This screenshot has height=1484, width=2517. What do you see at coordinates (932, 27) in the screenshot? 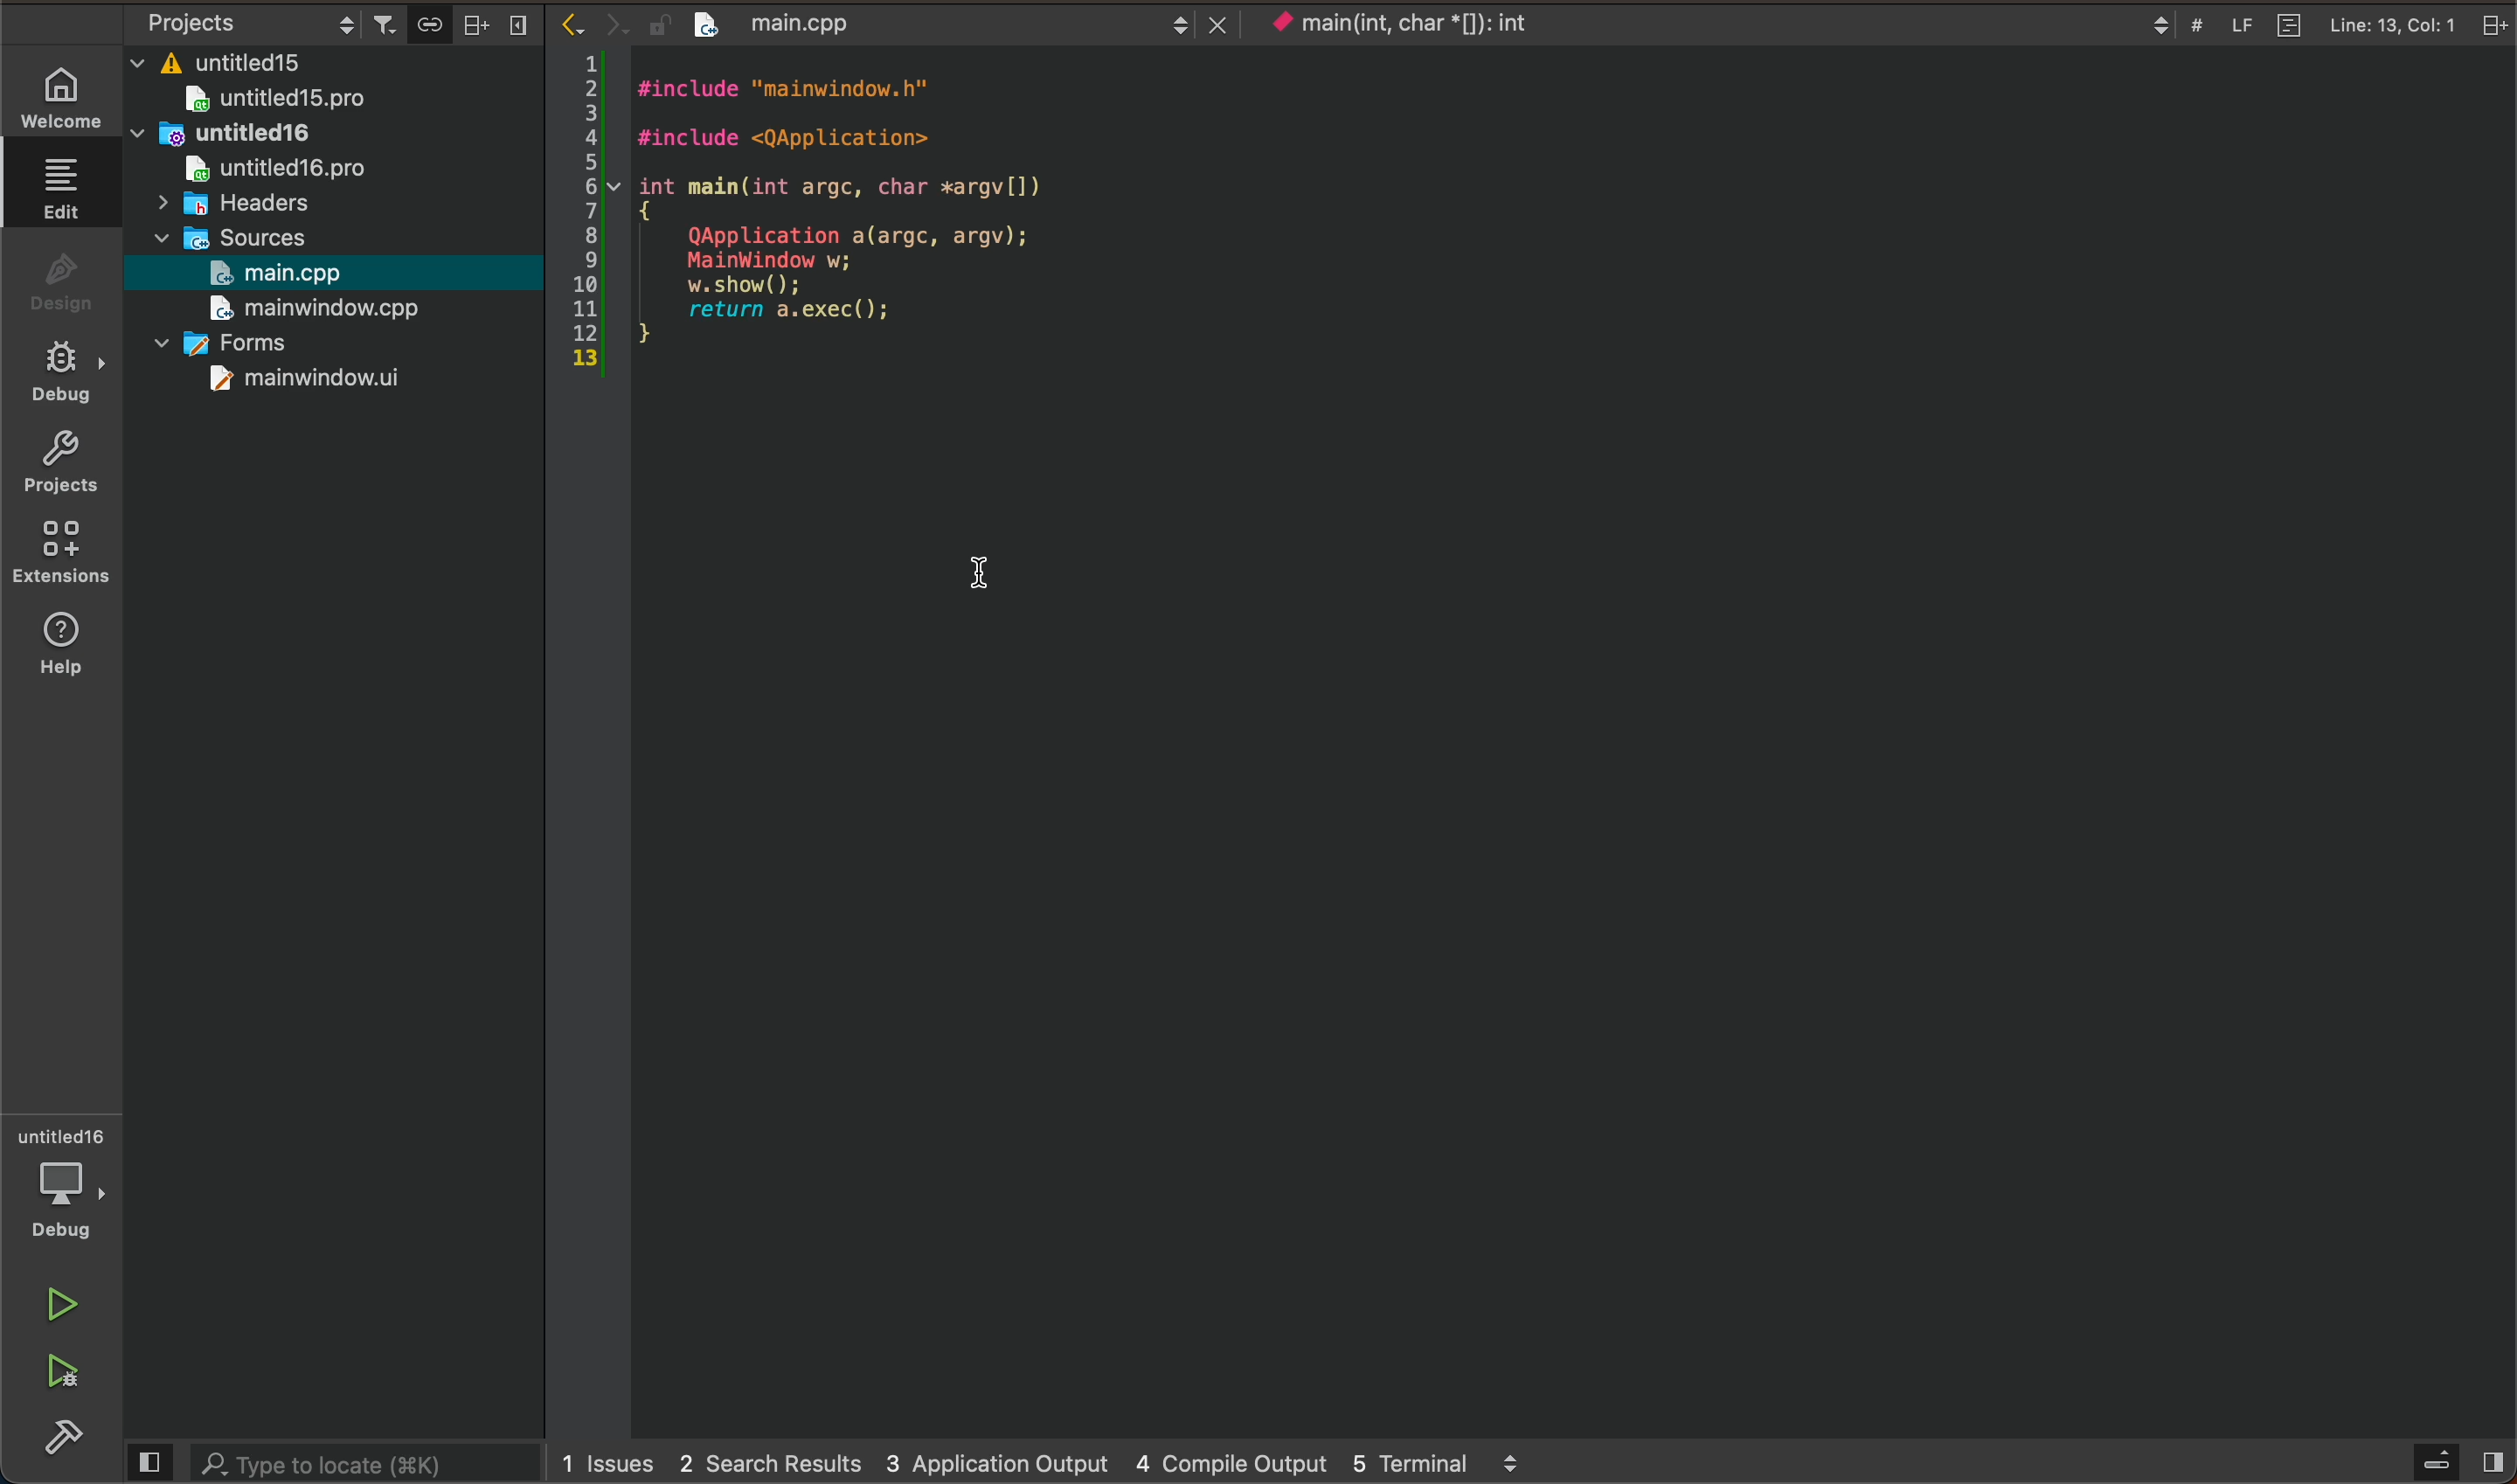
I see `file tab` at bounding box center [932, 27].